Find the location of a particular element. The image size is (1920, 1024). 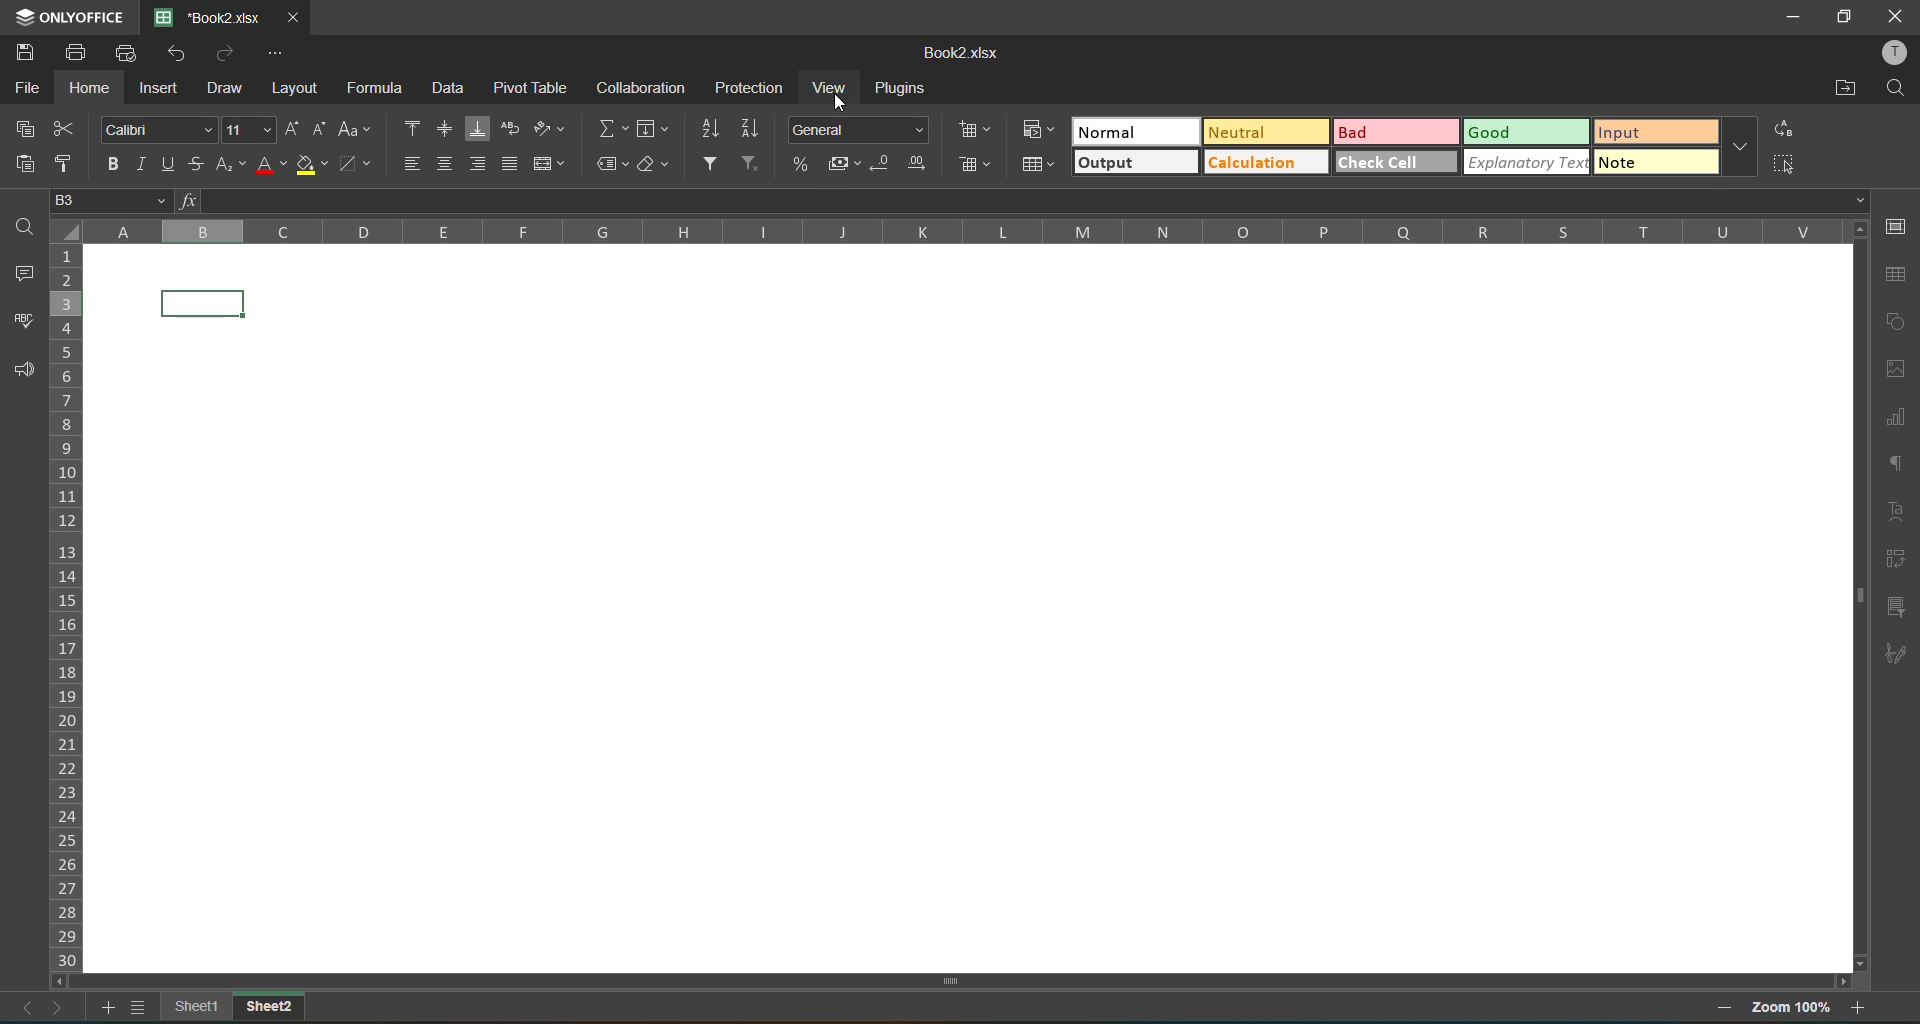

collaboration is located at coordinates (640, 87).